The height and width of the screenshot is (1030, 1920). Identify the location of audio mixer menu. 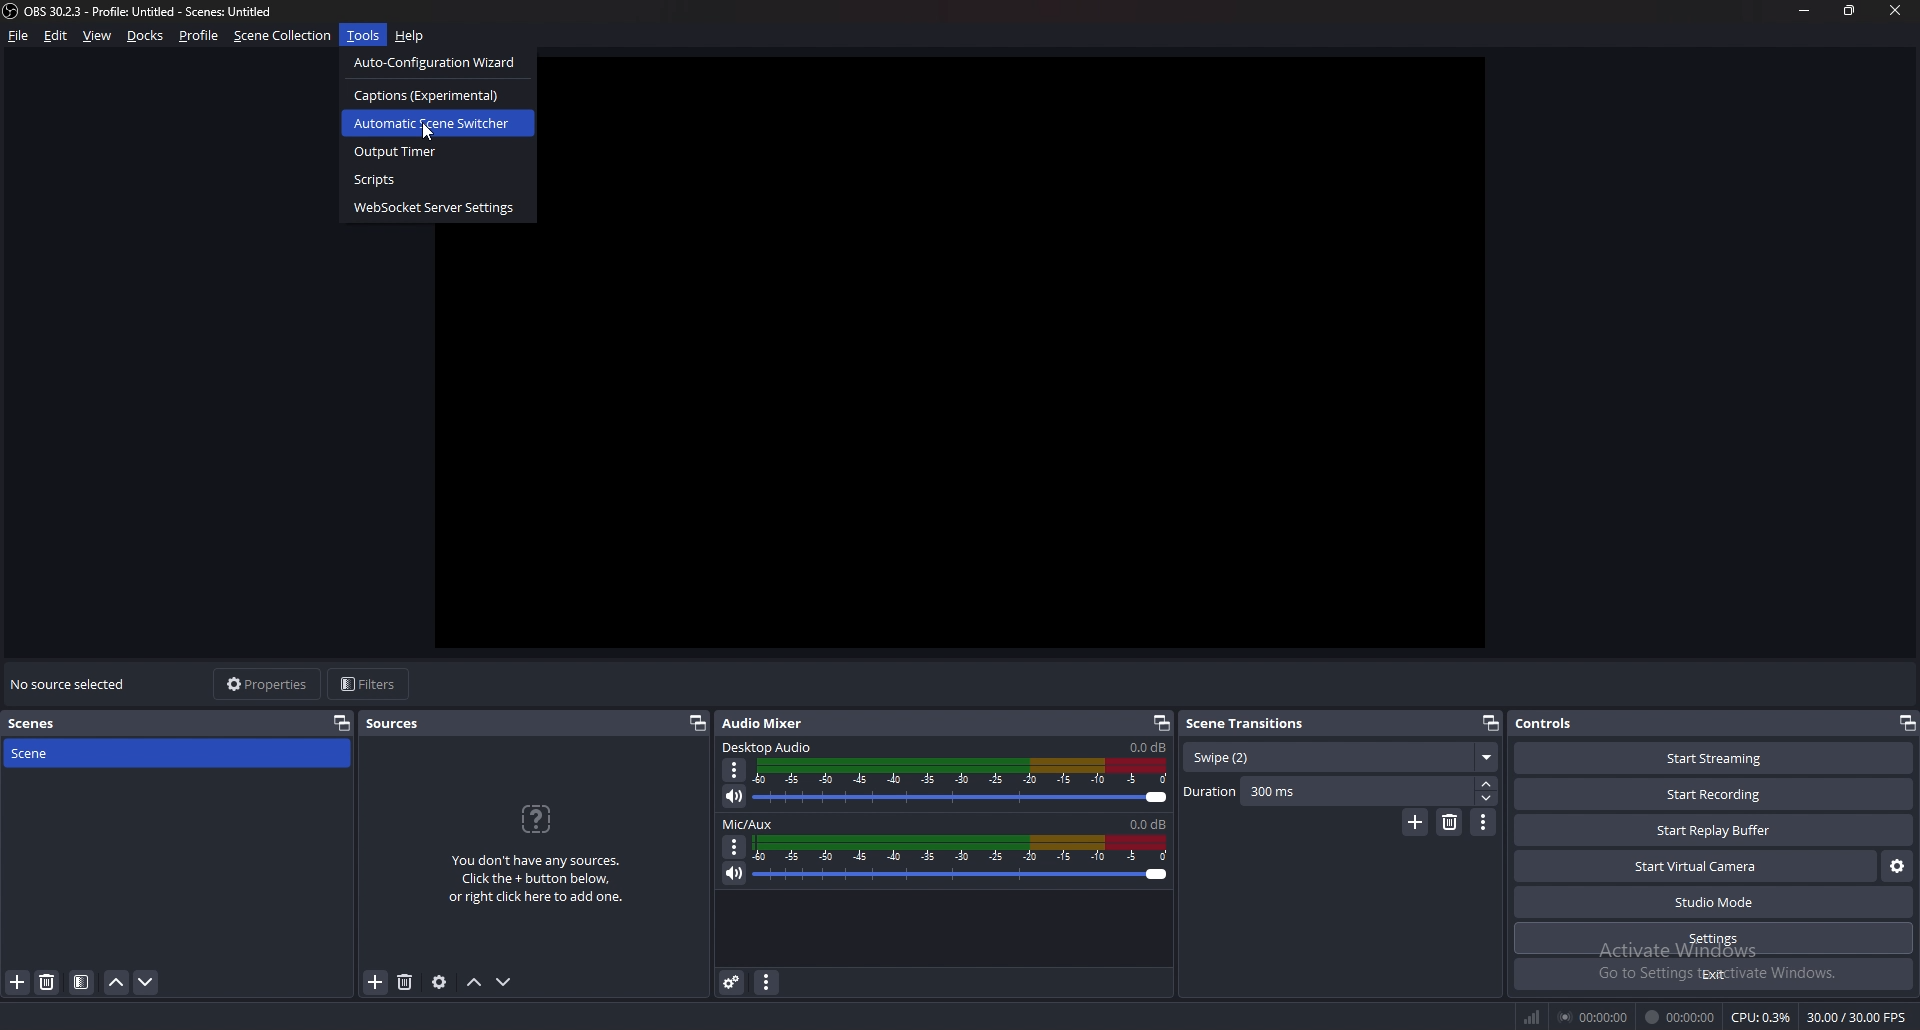
(766, 981).